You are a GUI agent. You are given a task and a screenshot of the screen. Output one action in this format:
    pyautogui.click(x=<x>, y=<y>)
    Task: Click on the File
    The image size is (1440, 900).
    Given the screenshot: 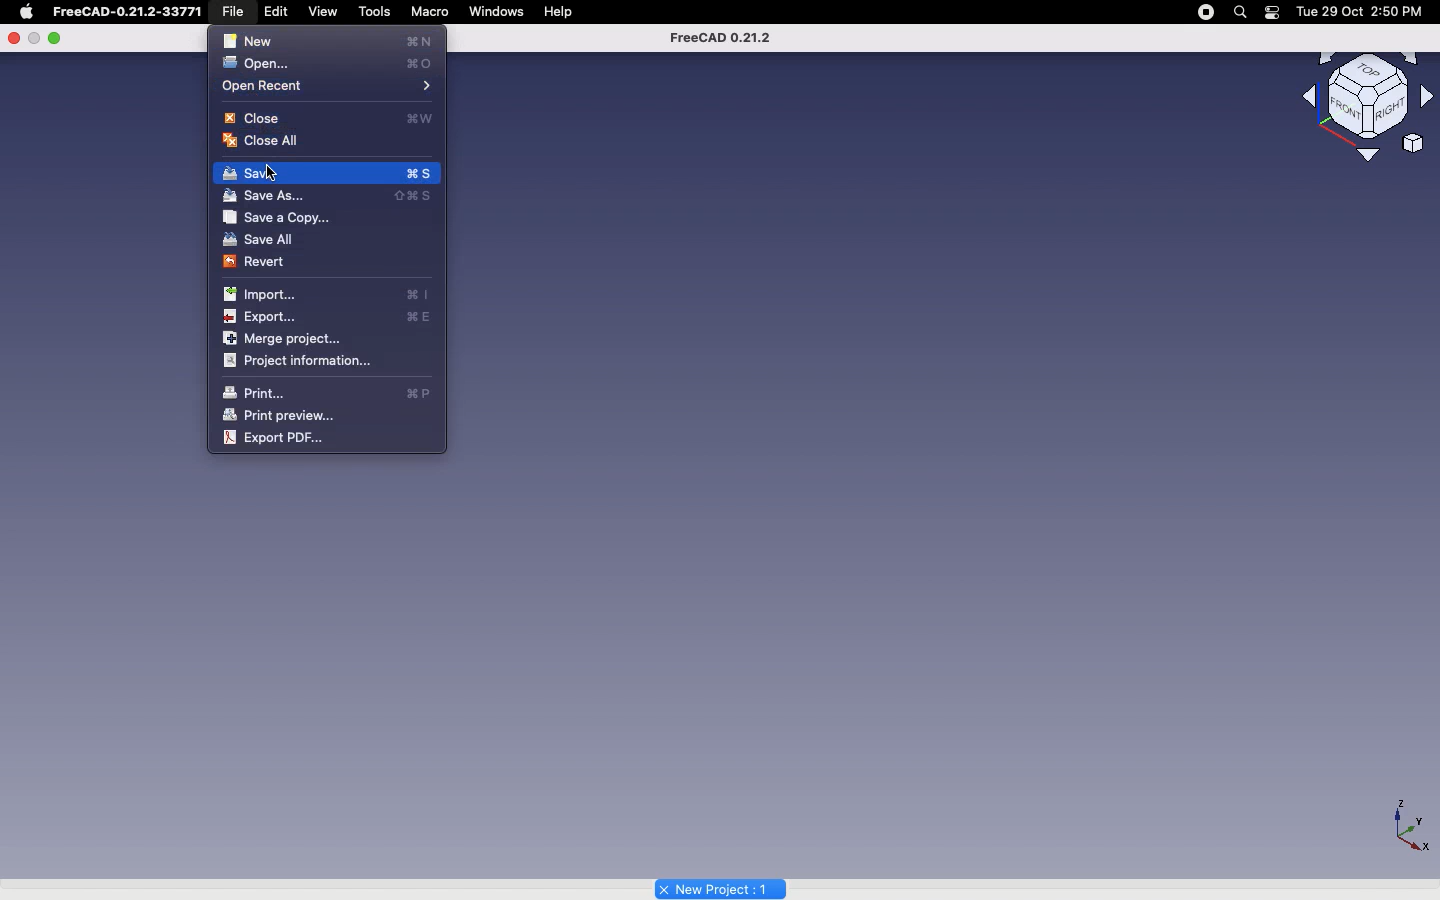 What is the action you would take?
    pyautogui.click(x=238, y=12)
    